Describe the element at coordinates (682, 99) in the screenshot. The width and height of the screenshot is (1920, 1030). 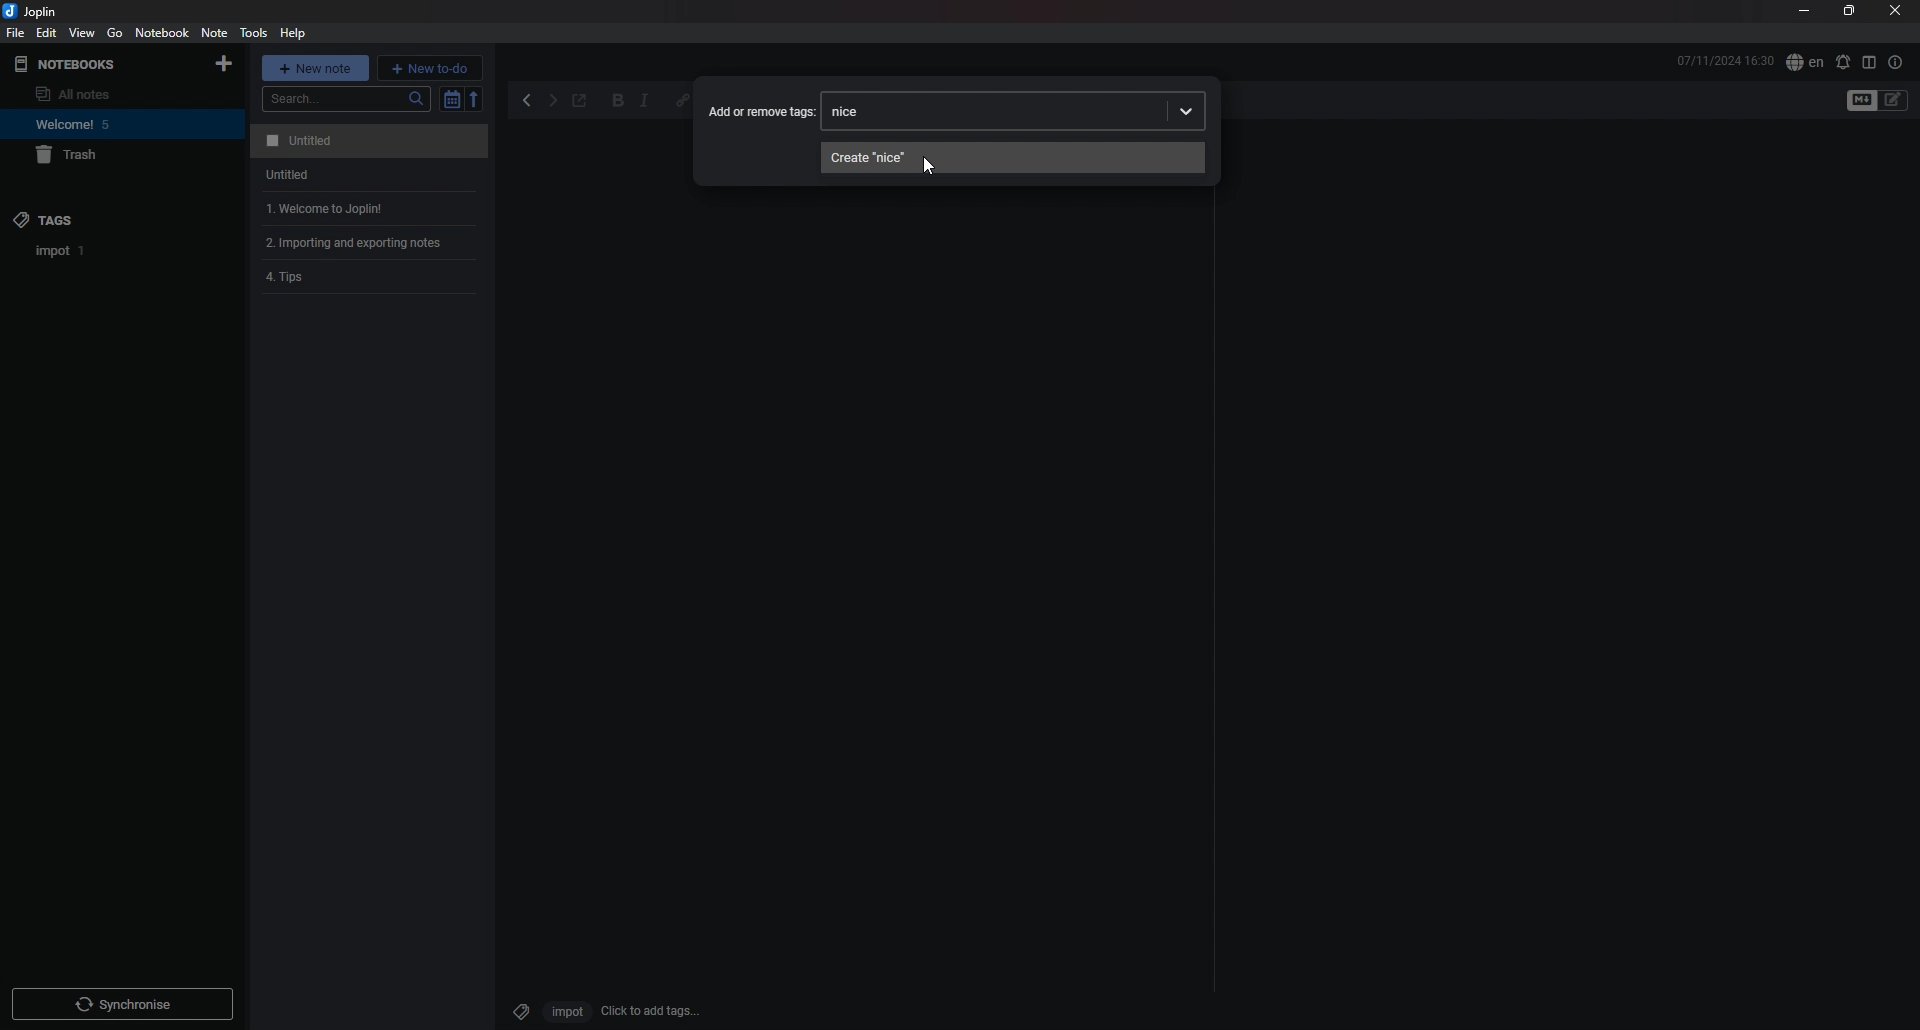
I see `hyperlink` at that location.